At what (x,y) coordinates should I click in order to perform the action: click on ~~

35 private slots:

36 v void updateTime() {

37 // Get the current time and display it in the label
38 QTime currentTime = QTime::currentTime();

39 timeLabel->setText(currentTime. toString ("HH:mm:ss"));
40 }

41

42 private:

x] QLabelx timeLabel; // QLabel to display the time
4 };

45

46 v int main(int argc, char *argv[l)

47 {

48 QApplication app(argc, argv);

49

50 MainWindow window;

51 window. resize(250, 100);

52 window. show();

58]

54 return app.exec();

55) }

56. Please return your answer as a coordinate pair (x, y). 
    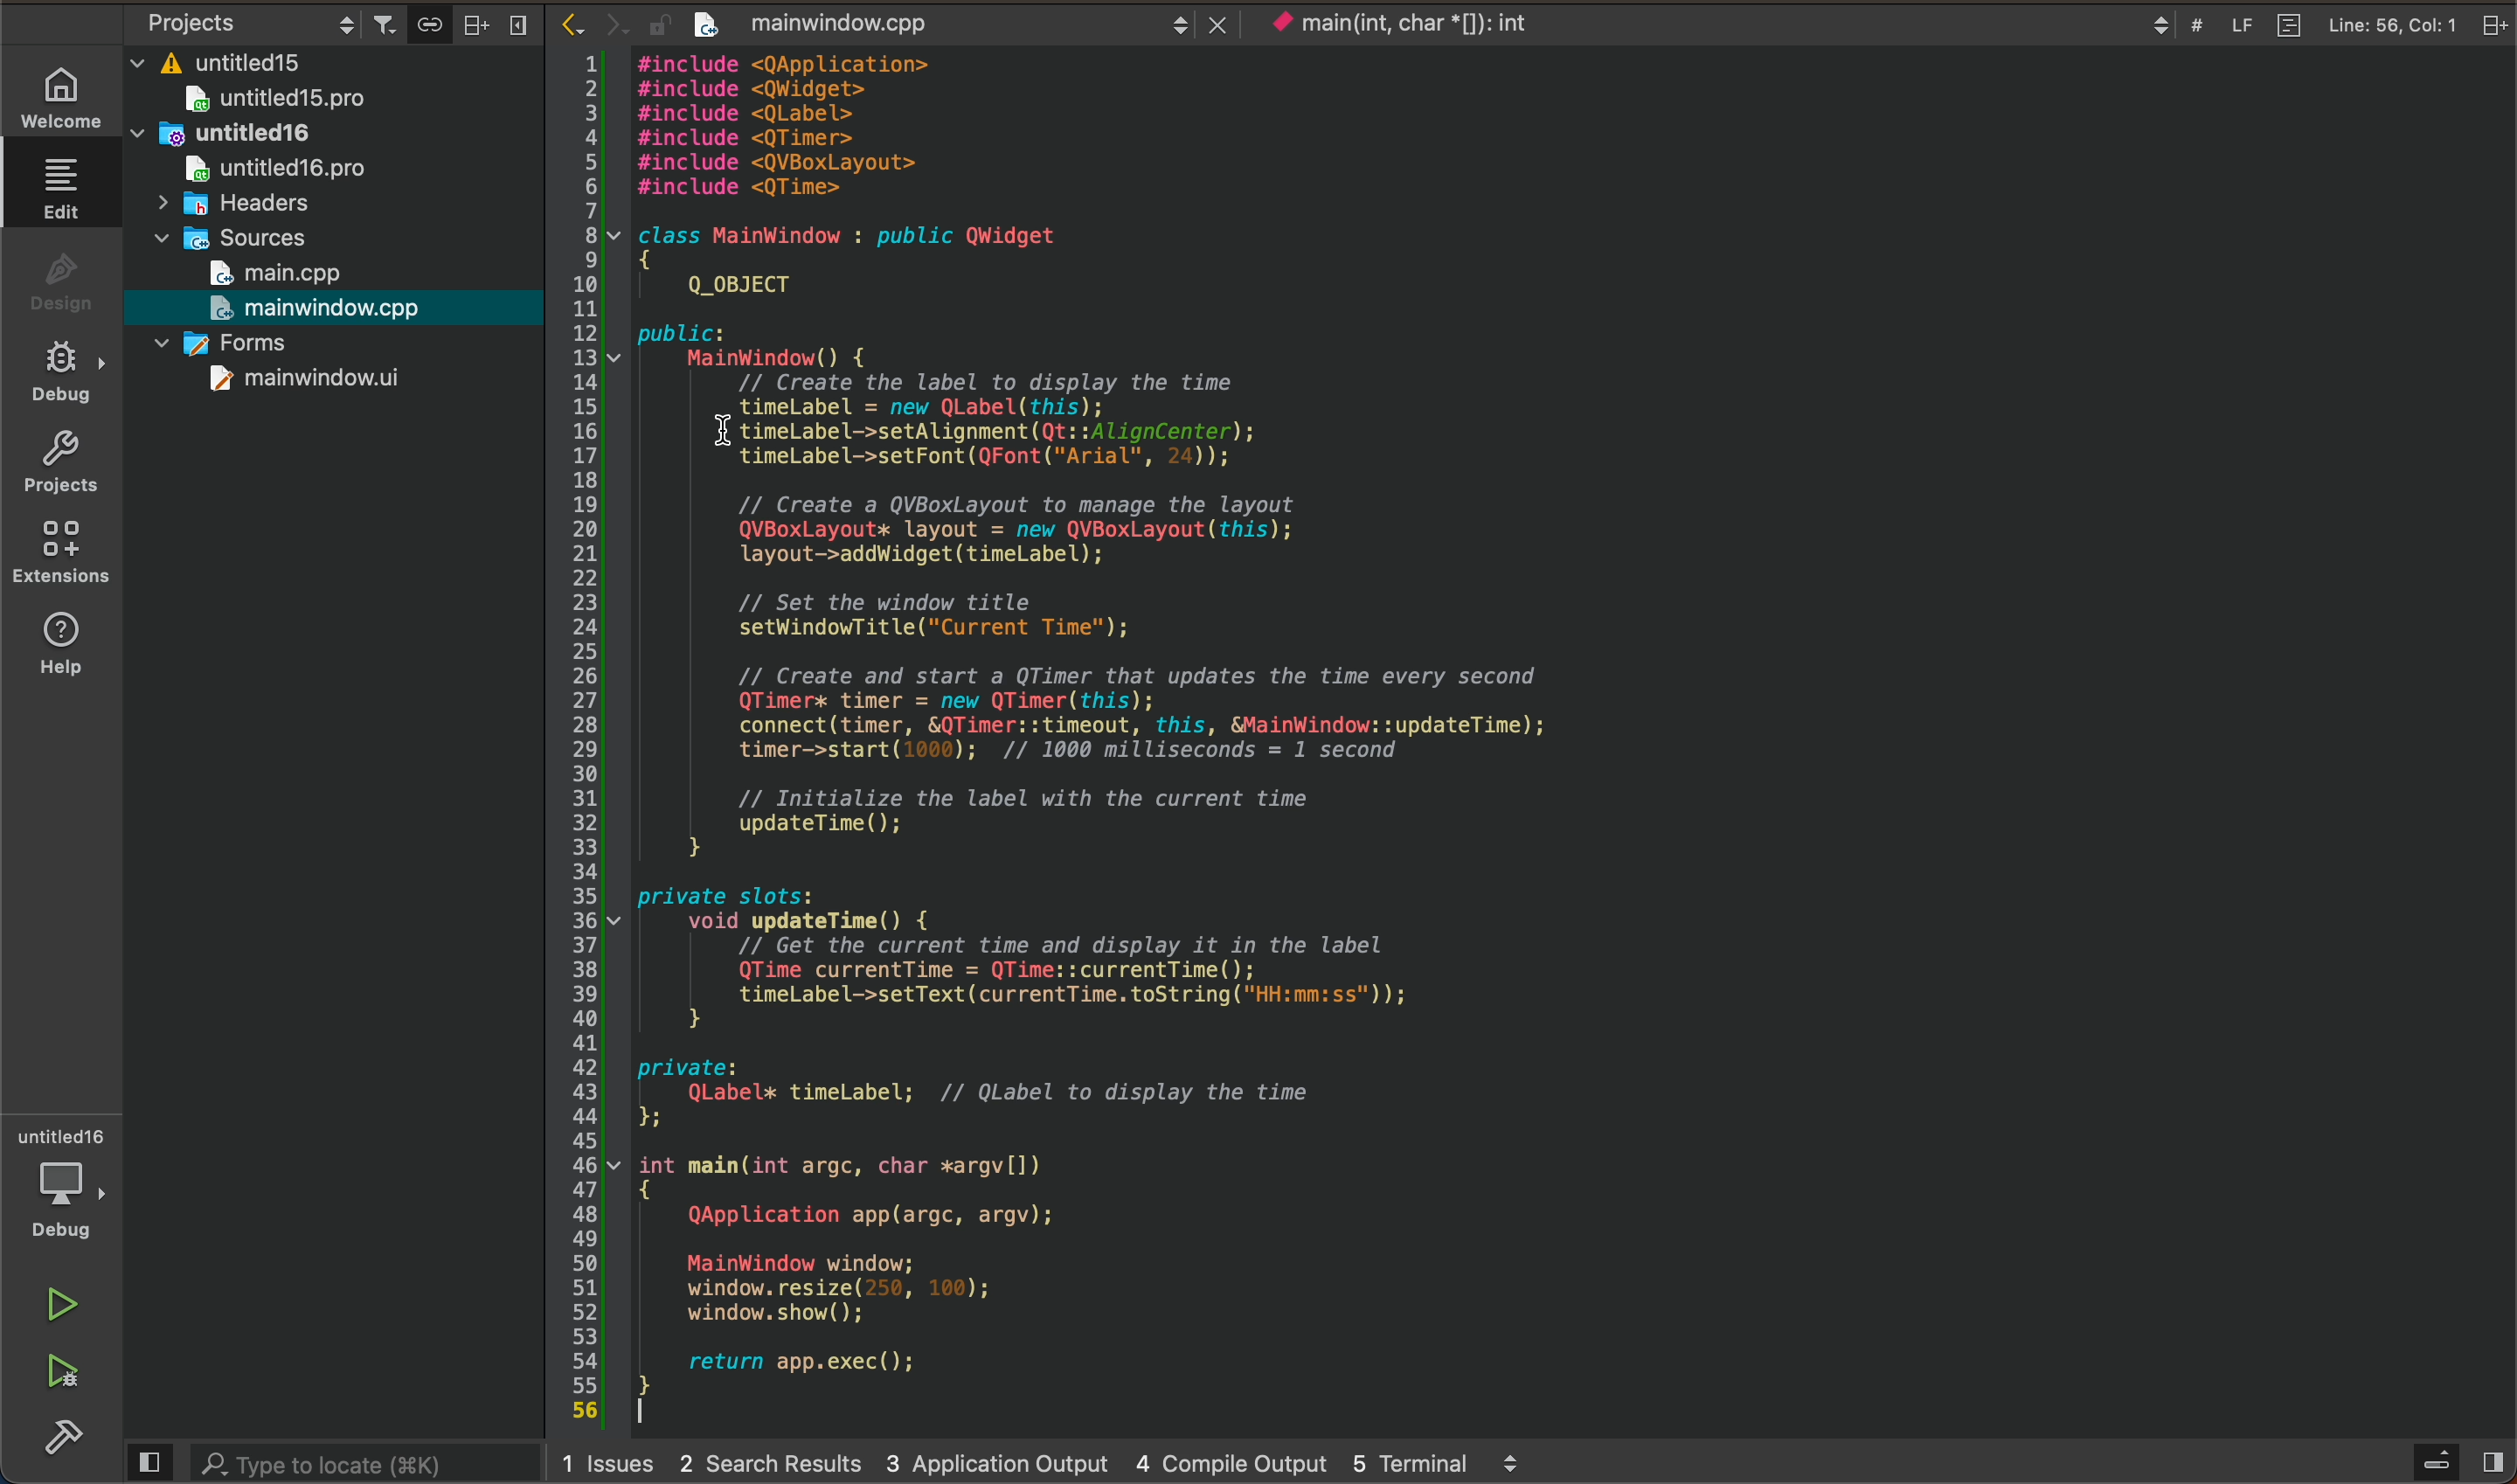
    Looking at the image, I should click on (1084, 1147).